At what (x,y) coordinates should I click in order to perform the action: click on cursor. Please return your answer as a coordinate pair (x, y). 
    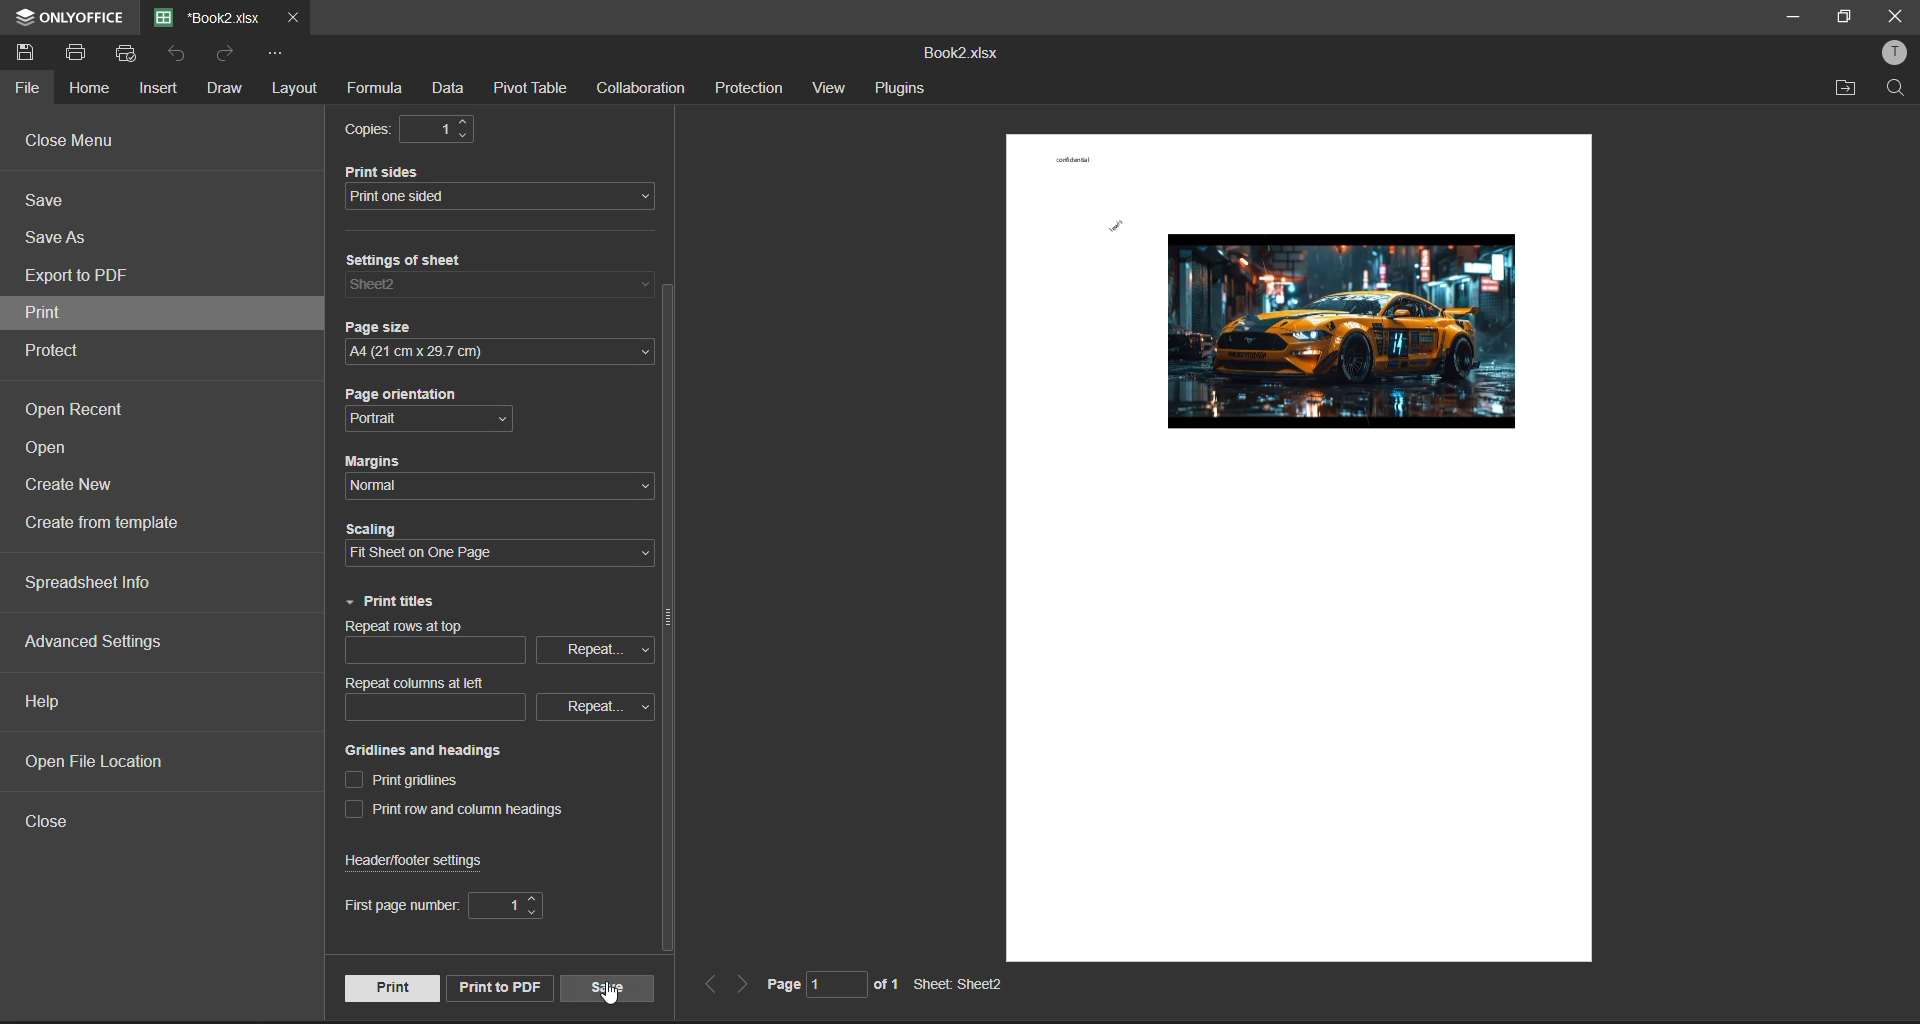
    Looking at the image, I should click on (609, 994).